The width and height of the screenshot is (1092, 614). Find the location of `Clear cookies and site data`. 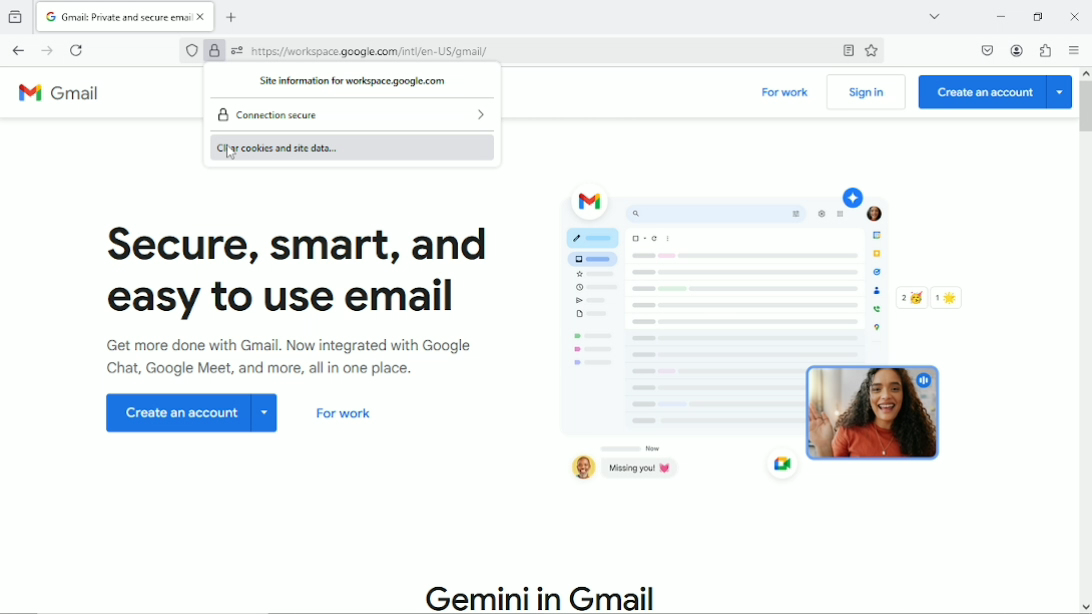

Clear cookies and site data is located at coordinates (348, 147).